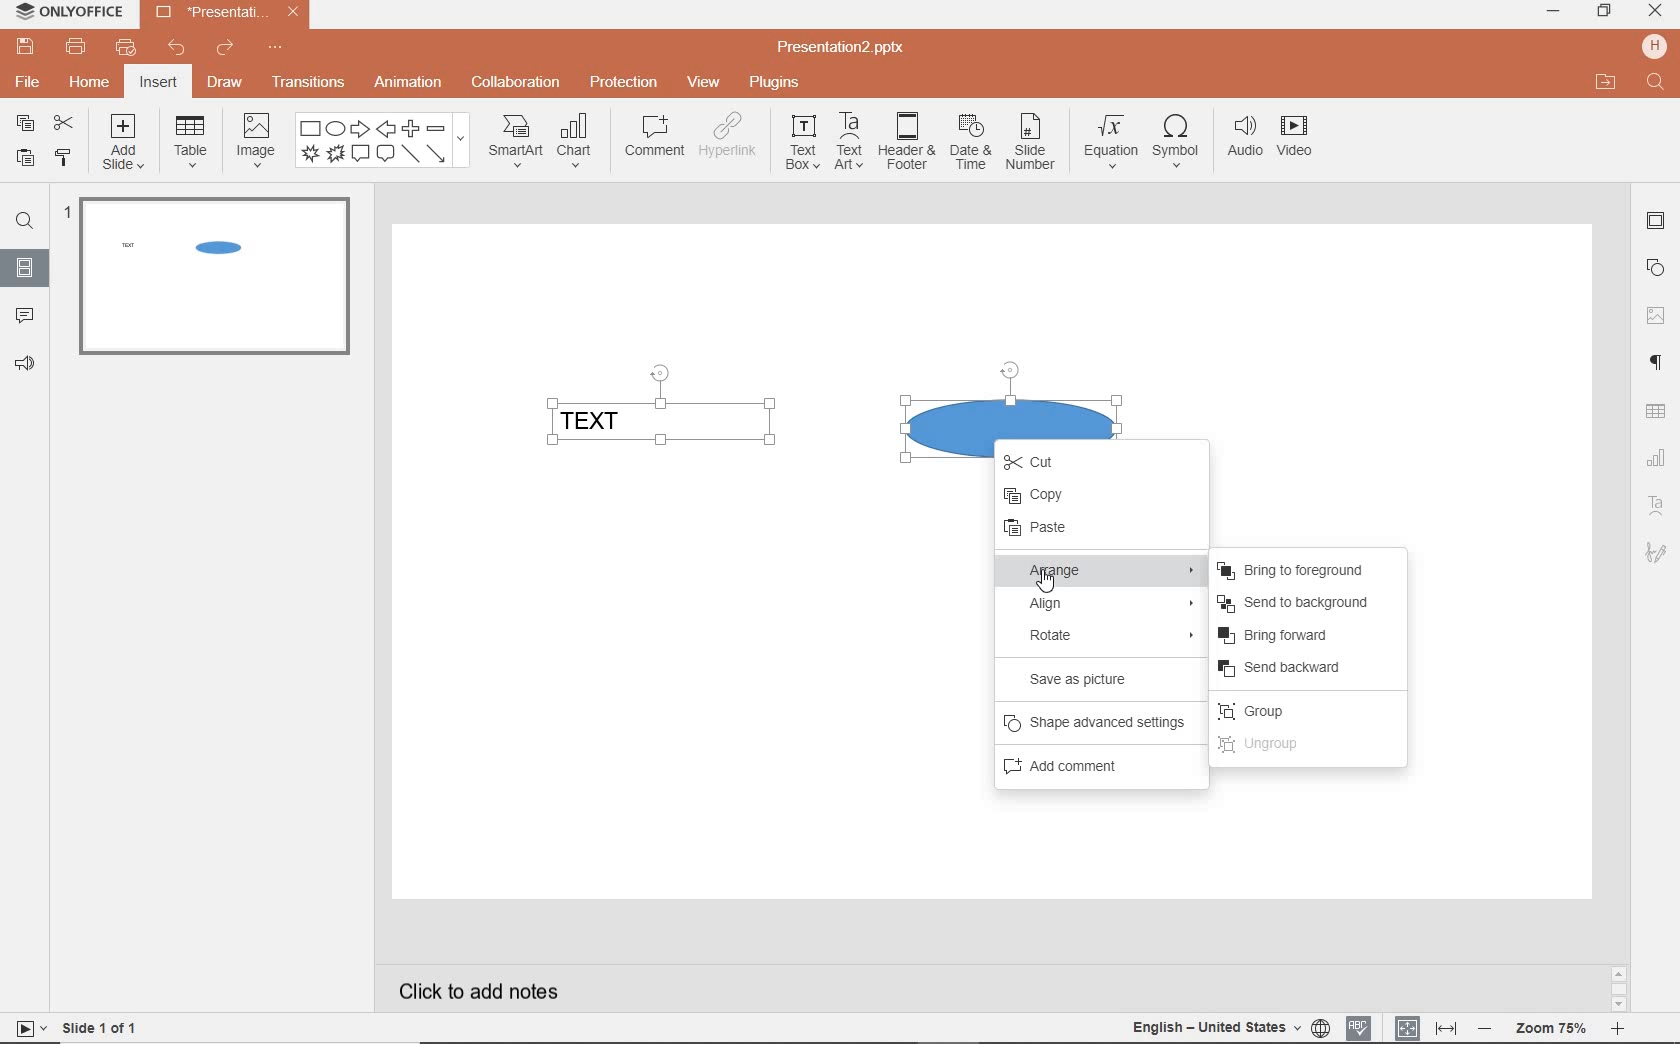 Image resolution: width=1680 pixels, height=1044 pixels. Describe the element at coordinates (1657, 365) in the screenshot. I see `PARAGRAPH SETTINGS` at that location.